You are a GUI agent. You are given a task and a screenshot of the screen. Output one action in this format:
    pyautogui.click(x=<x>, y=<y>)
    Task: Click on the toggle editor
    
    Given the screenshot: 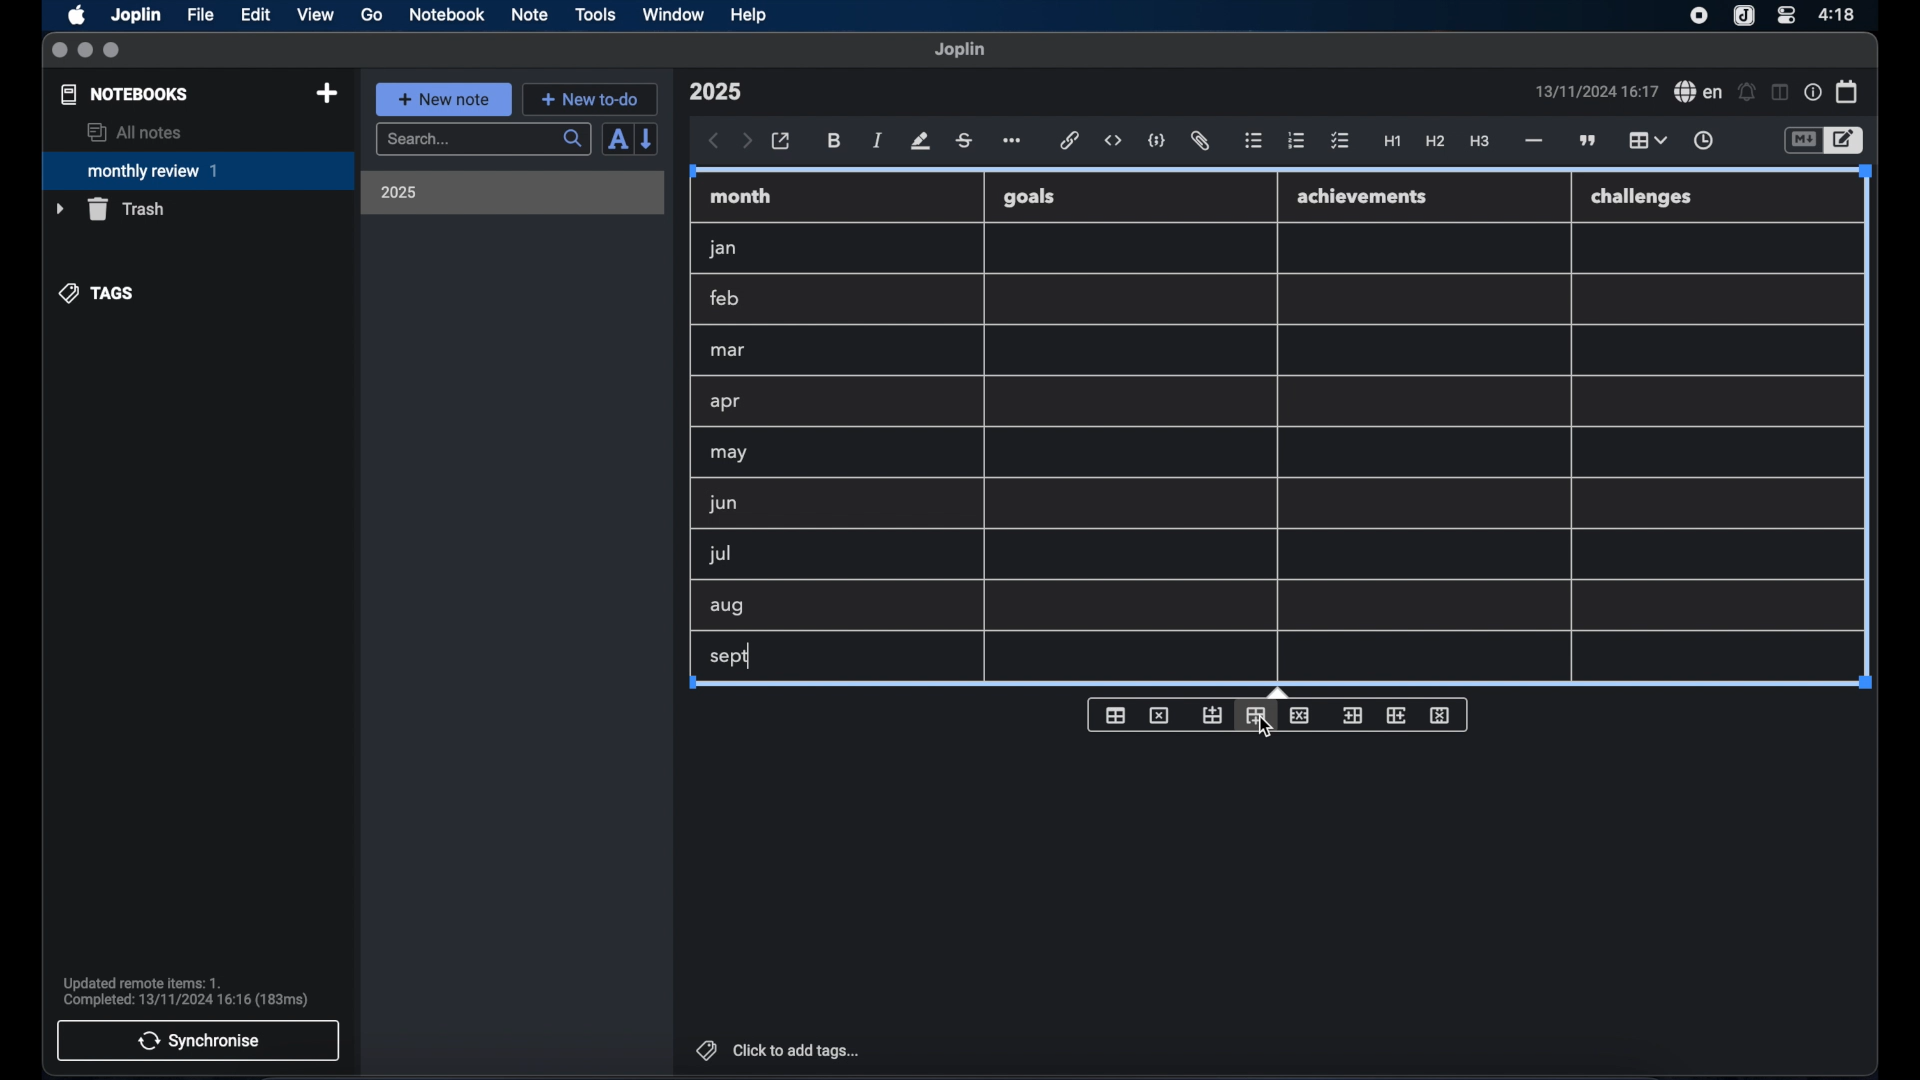 What is the action you would take?
    pyautogui.click(x=1847, y=141)
    